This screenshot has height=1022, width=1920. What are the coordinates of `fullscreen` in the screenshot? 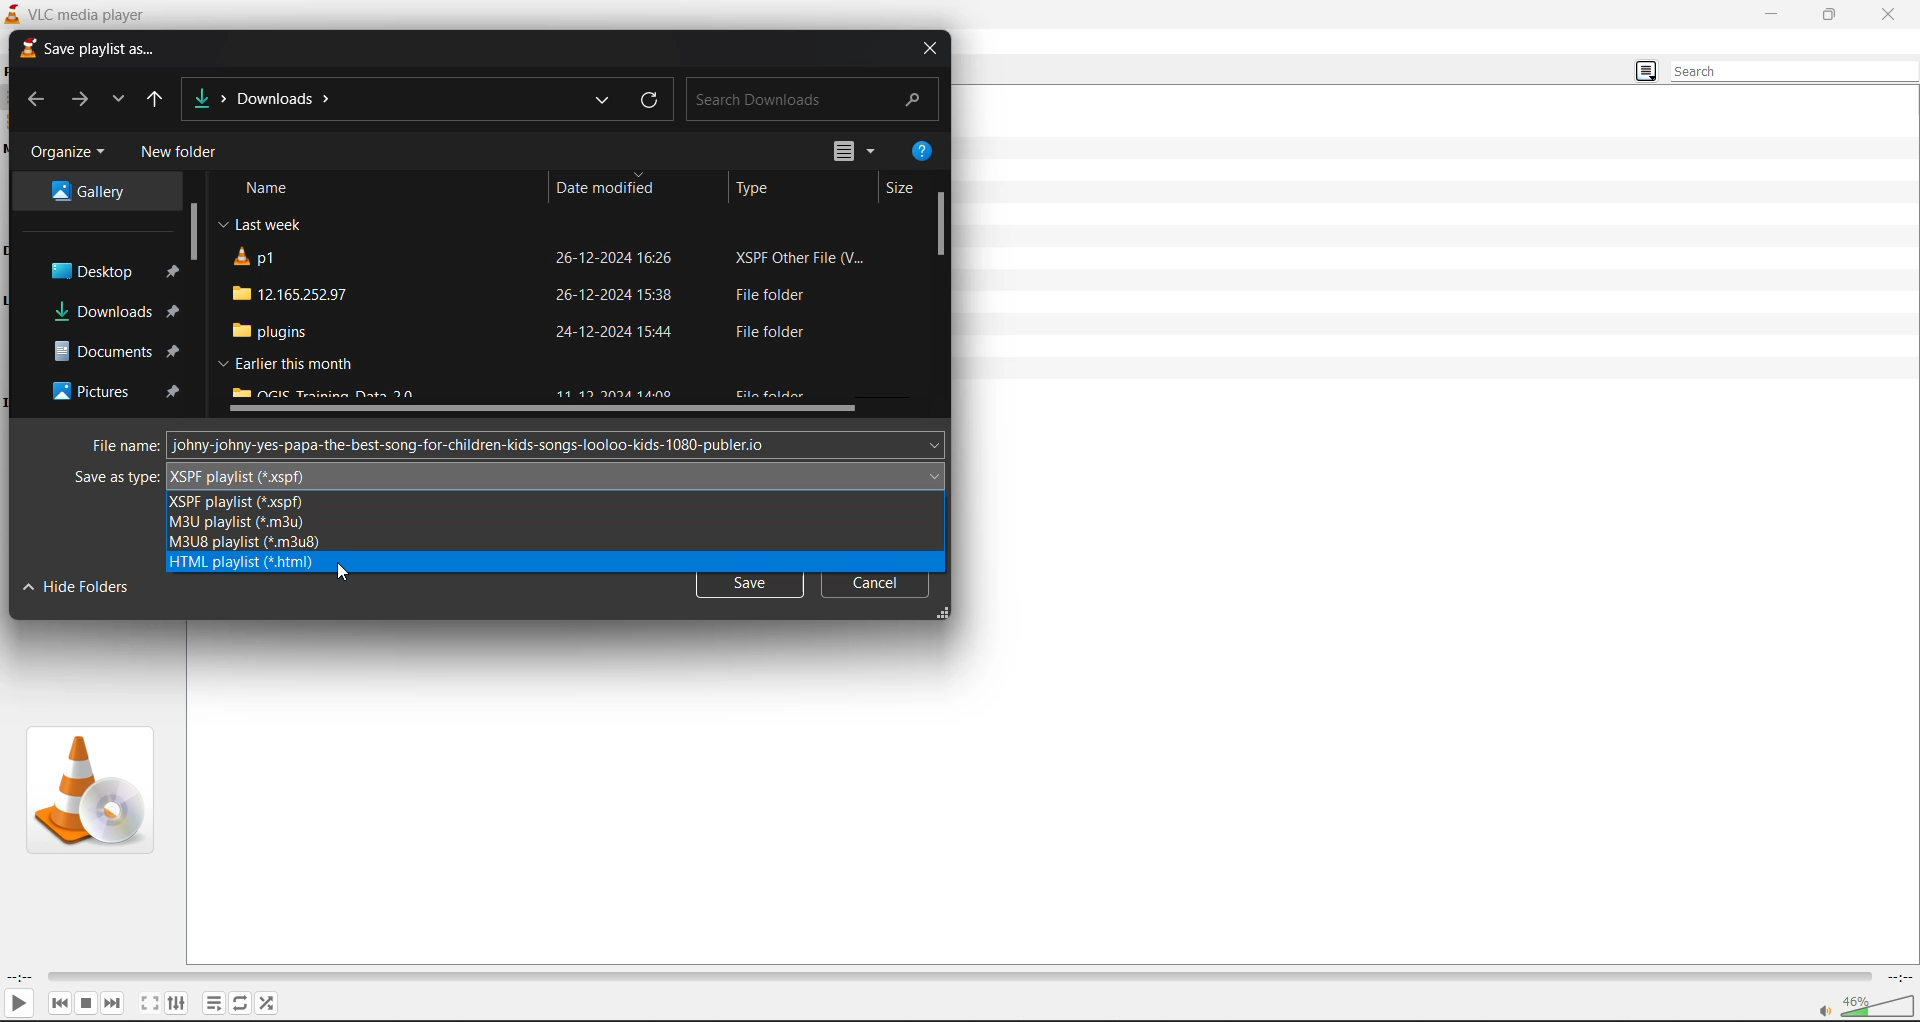 It's located at (150, 1003).